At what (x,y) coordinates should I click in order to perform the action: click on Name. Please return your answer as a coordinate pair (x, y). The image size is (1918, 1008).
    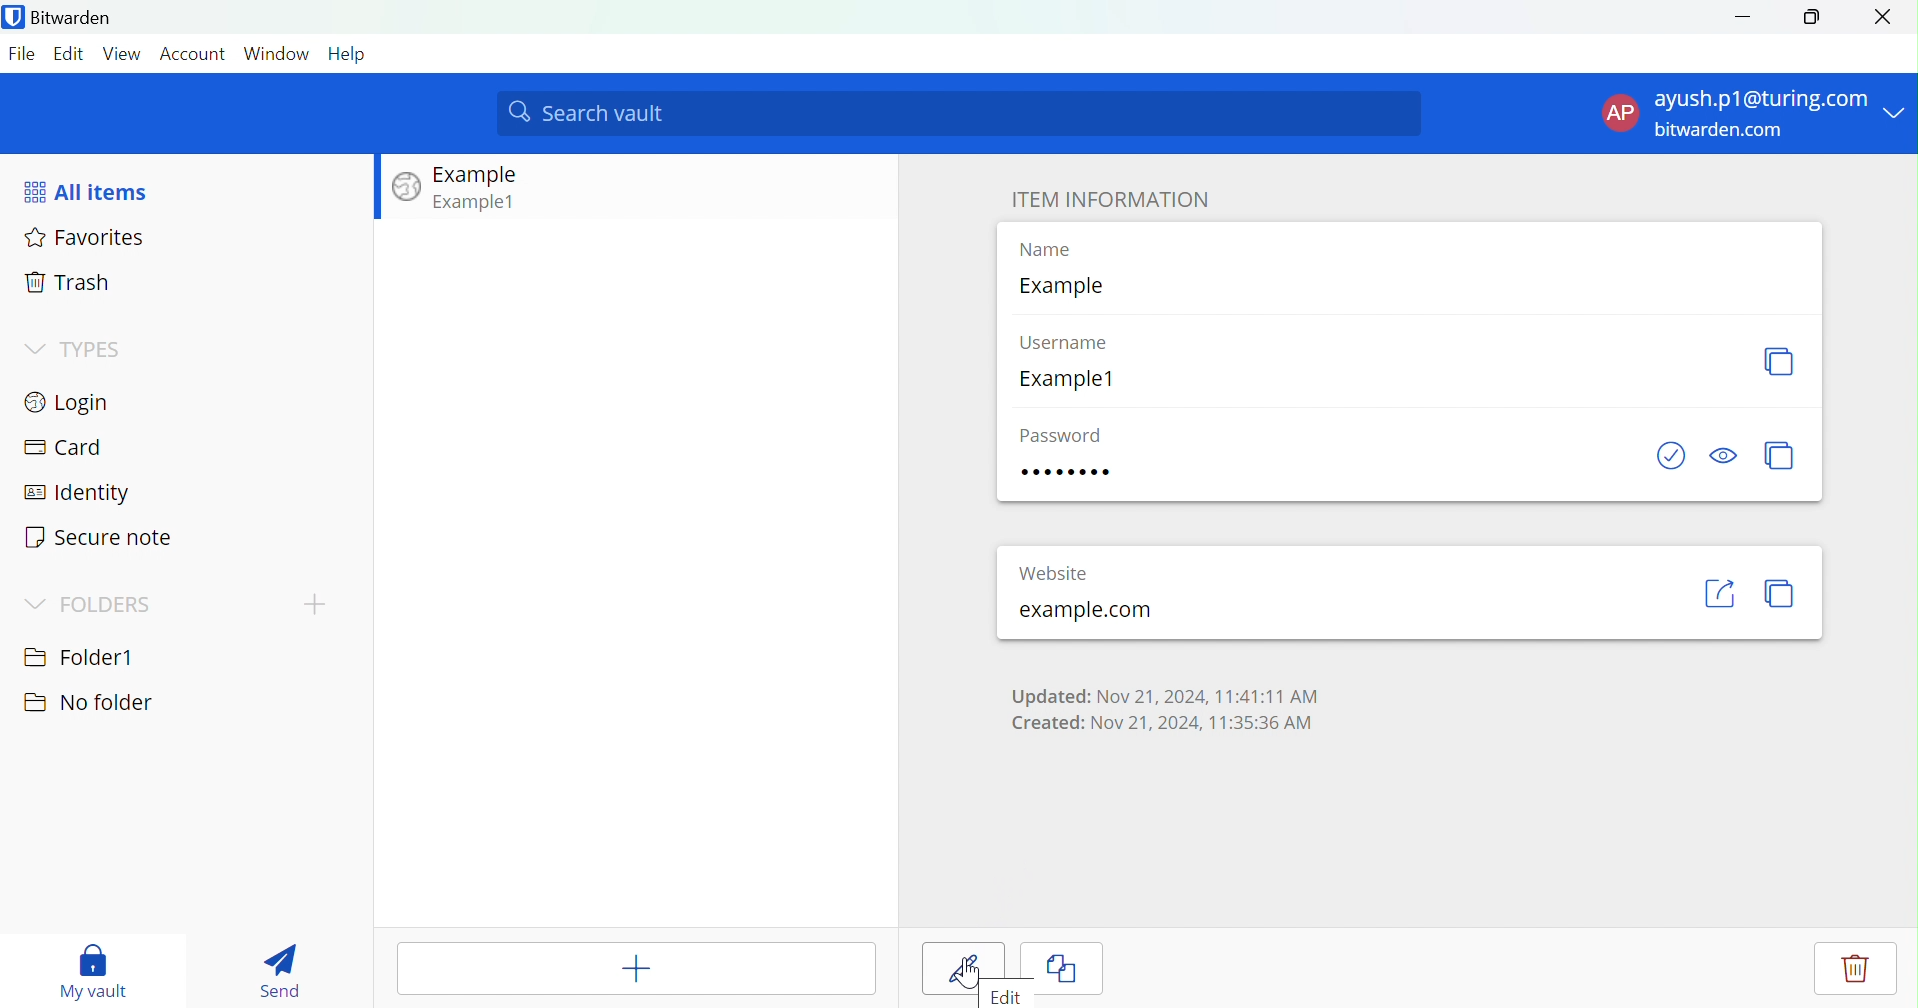
    Looking at the image, I should click on (1052, 251).